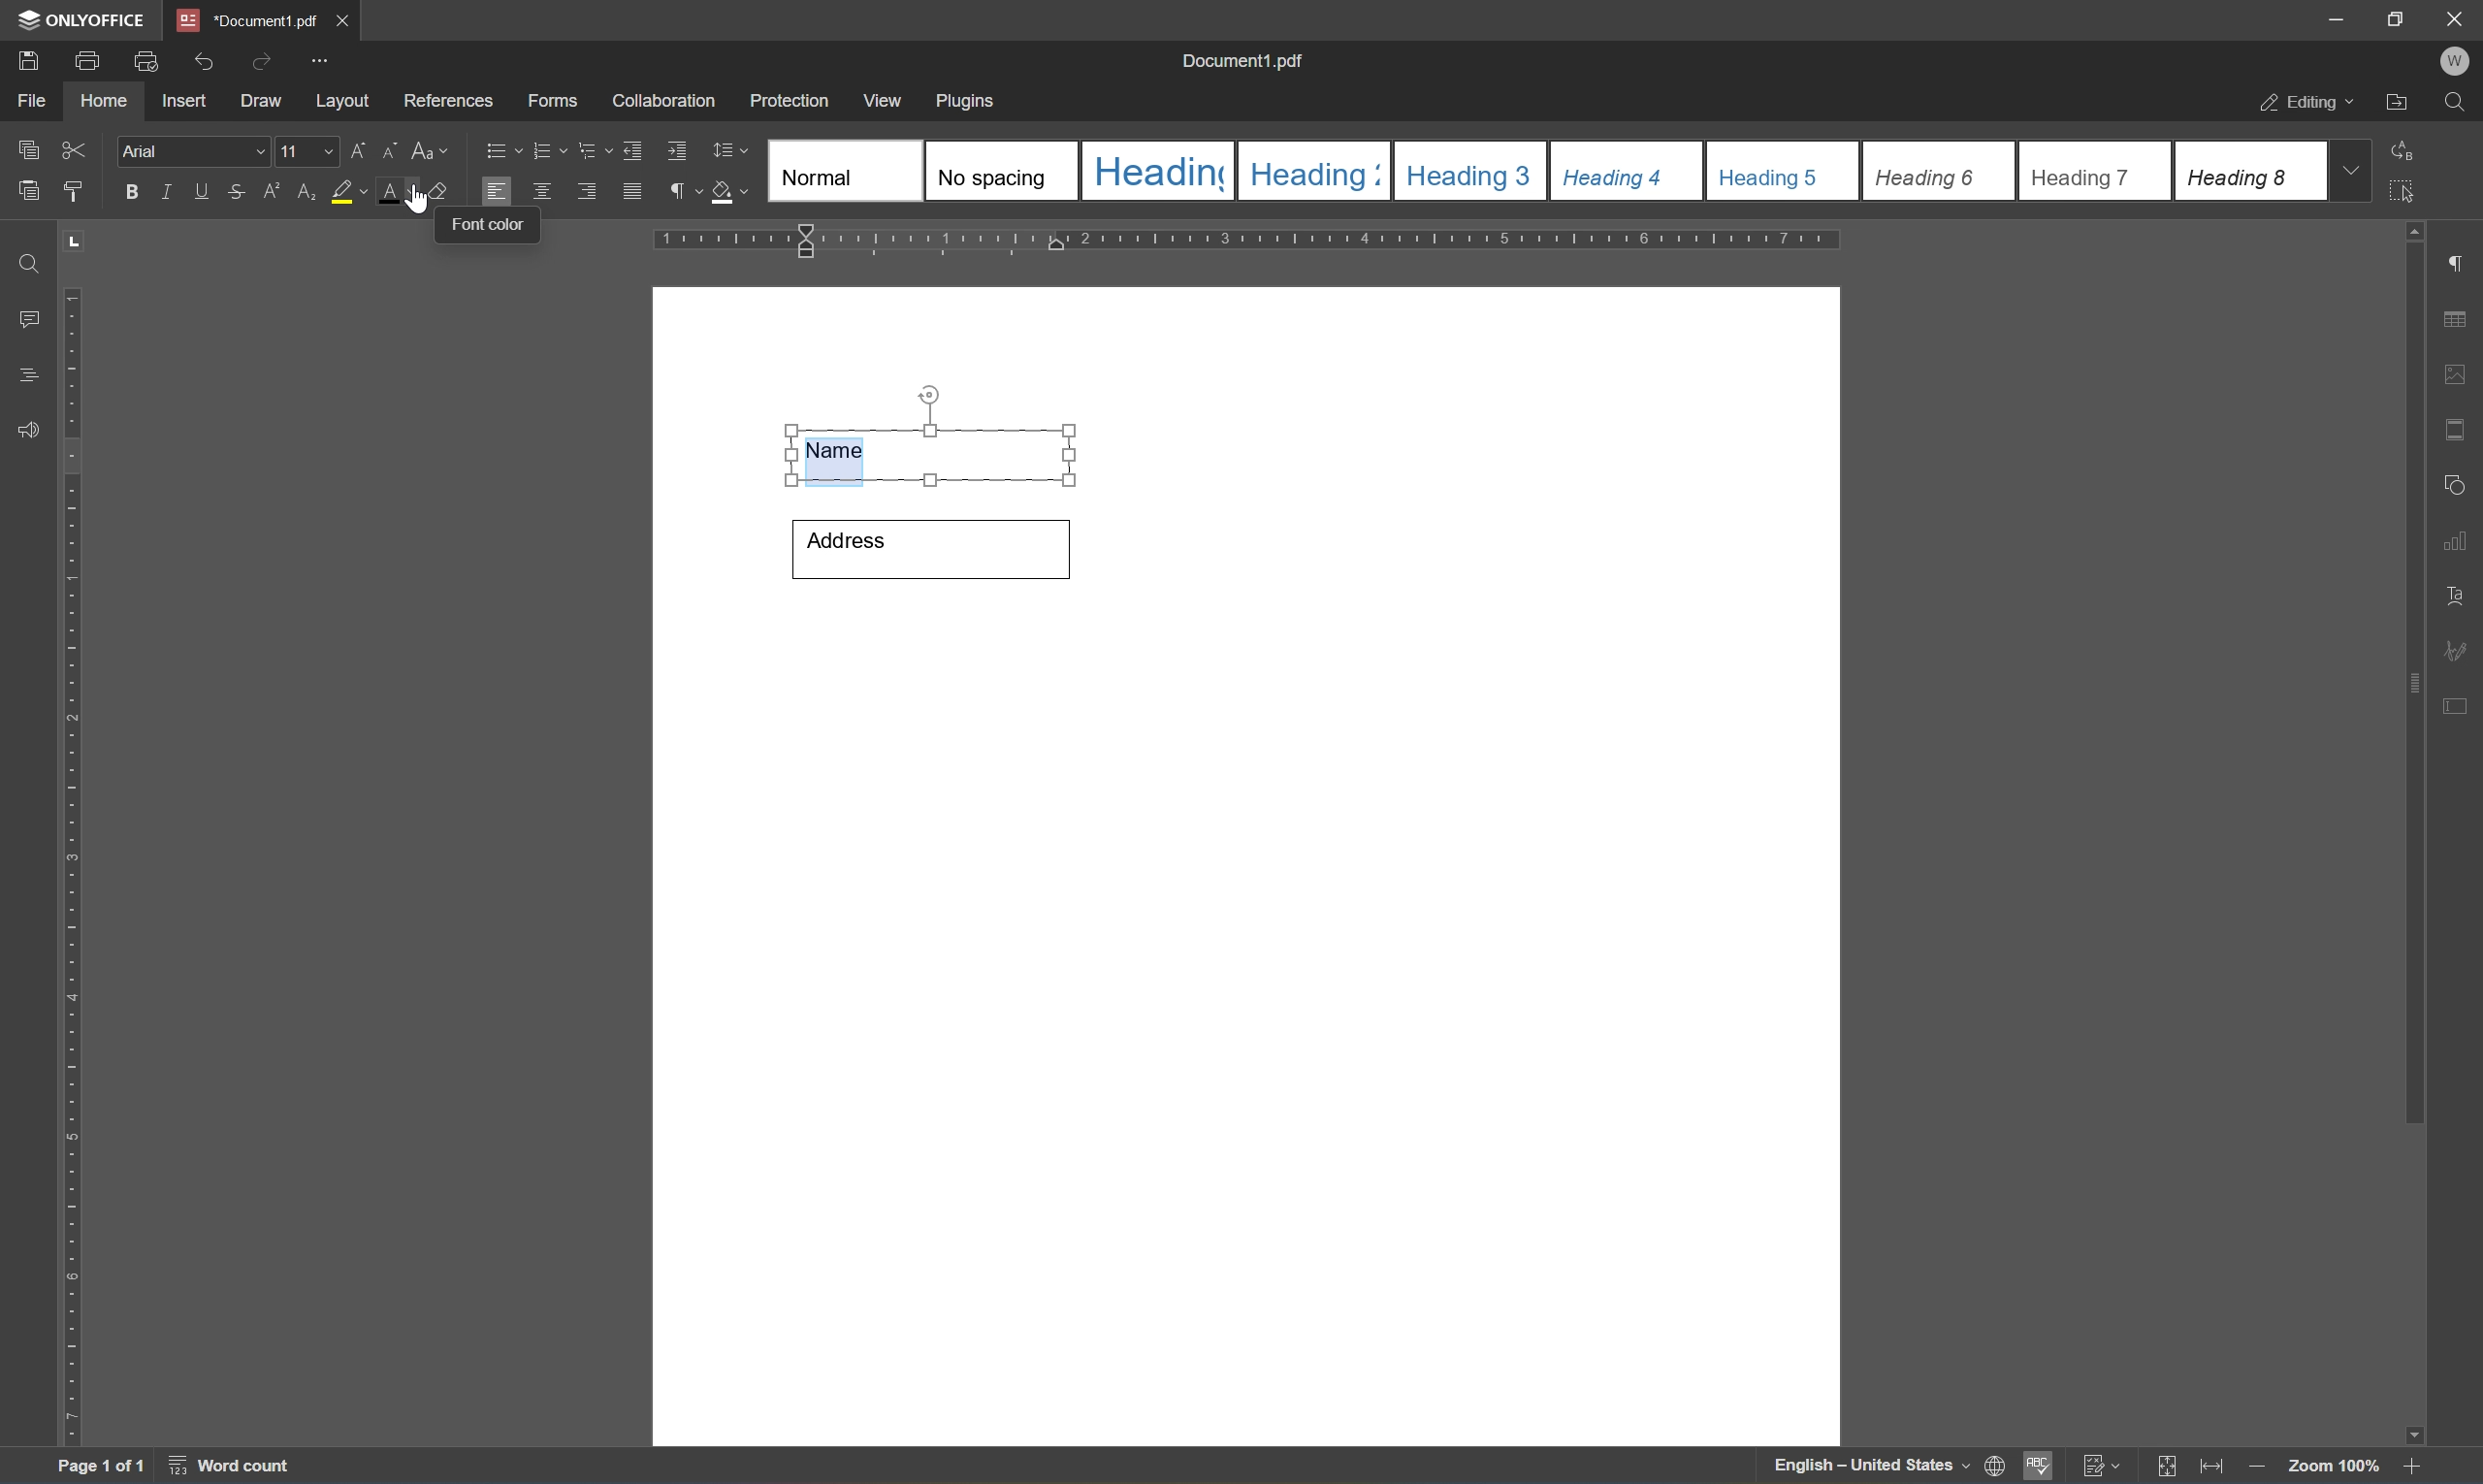 Image resolution: width=2483 pixels, height=1484 pixels. I want to click on english-united states, so click(1873, 1470).